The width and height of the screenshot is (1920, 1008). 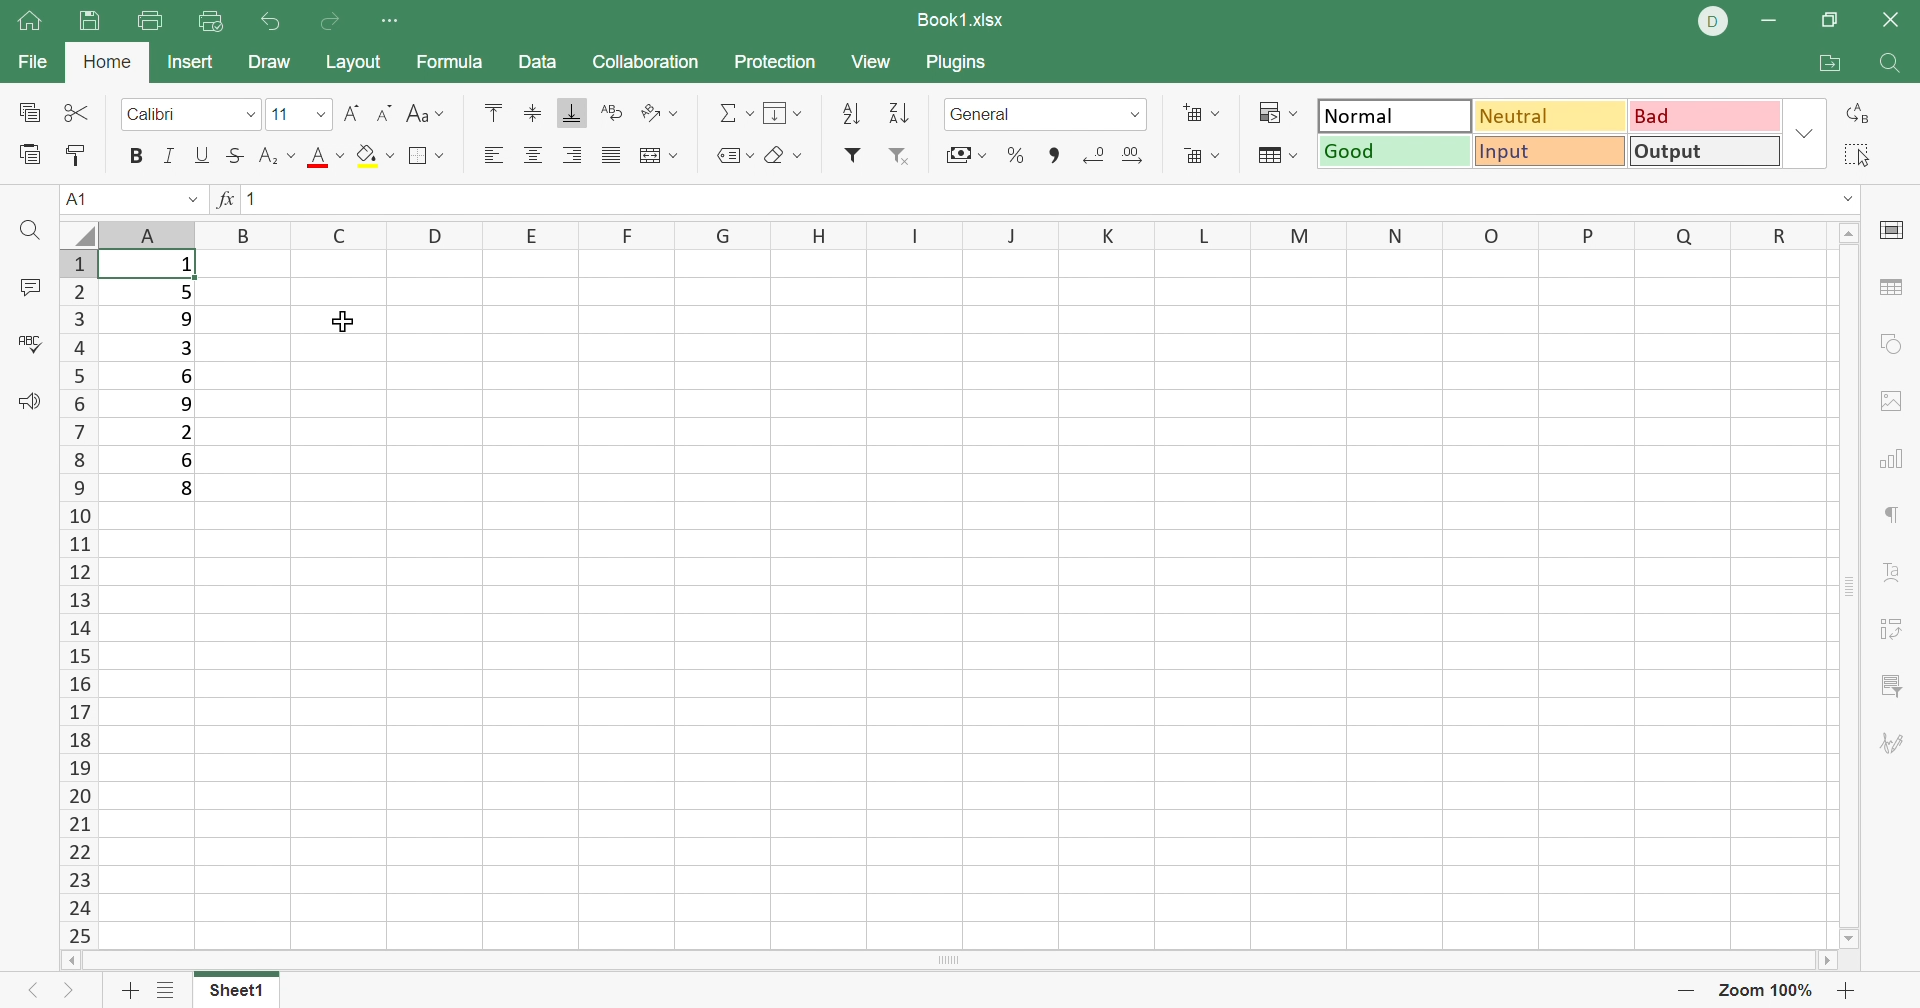 What do you see at coordinates (24, 994) in the screenshot?
I see `Left` at bounding box center [24, 994].